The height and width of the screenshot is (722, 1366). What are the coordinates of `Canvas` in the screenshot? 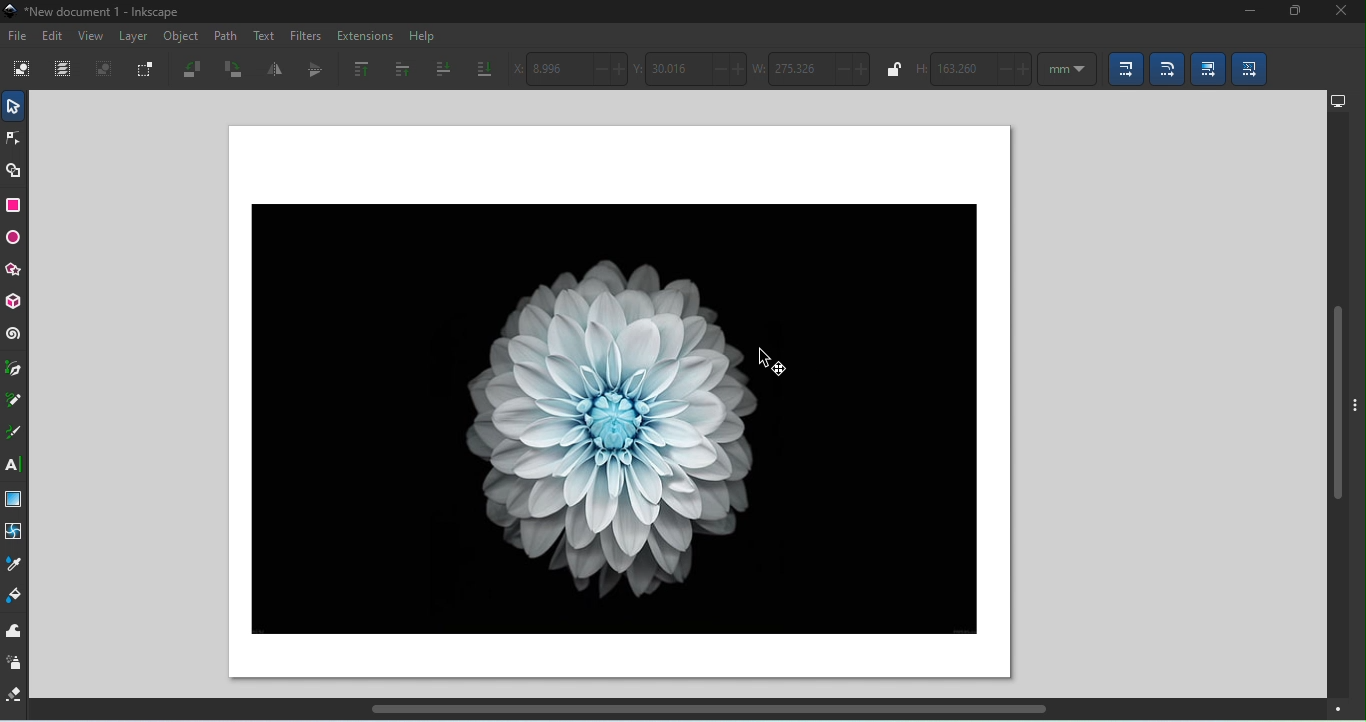 It's located at (614, 404).